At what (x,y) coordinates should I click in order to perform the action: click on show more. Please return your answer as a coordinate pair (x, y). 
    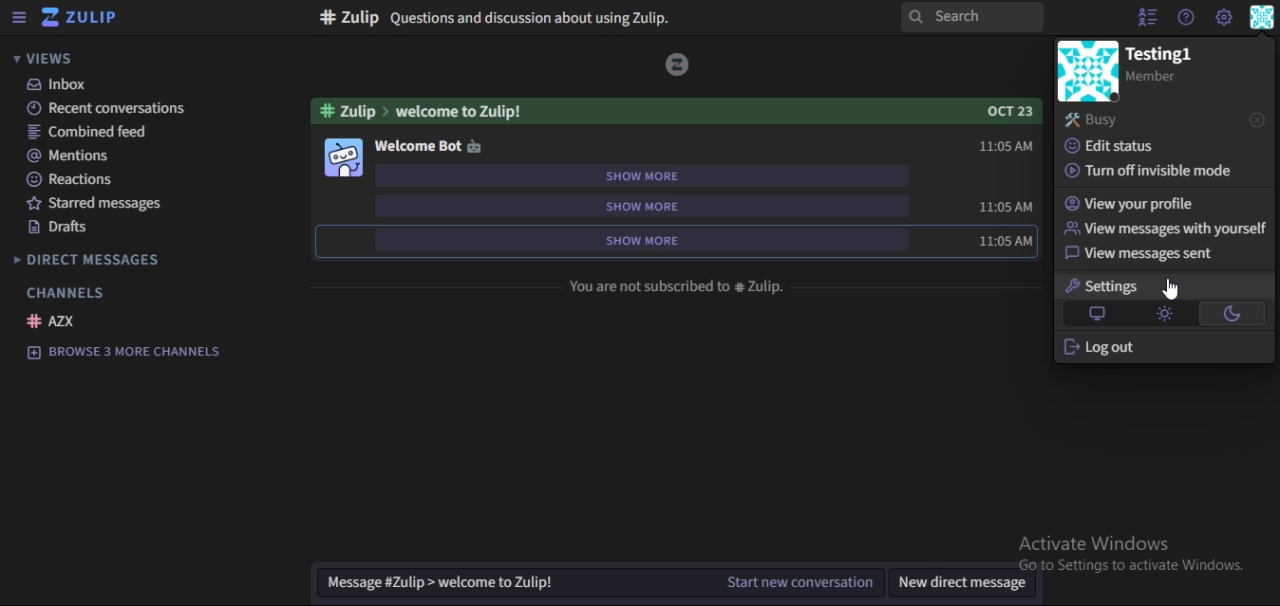
    Looking at the image, I should click on (653, 175).